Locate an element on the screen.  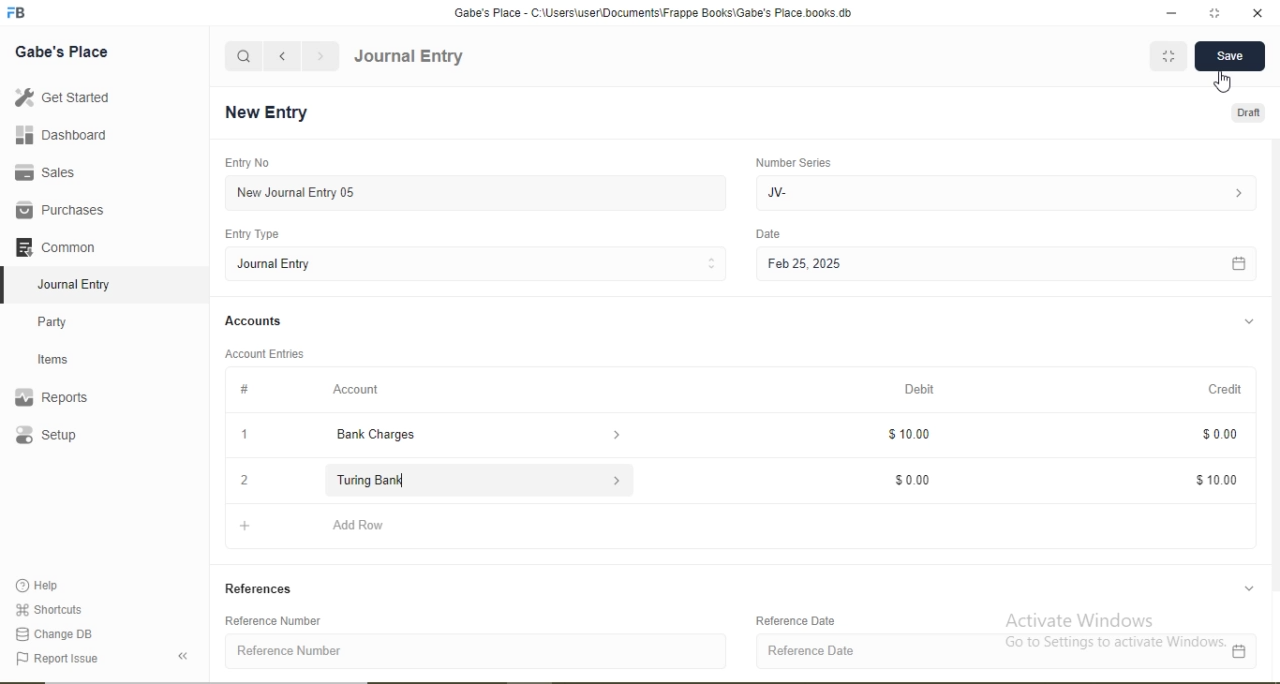
Account is located at coordinates (357, 389).